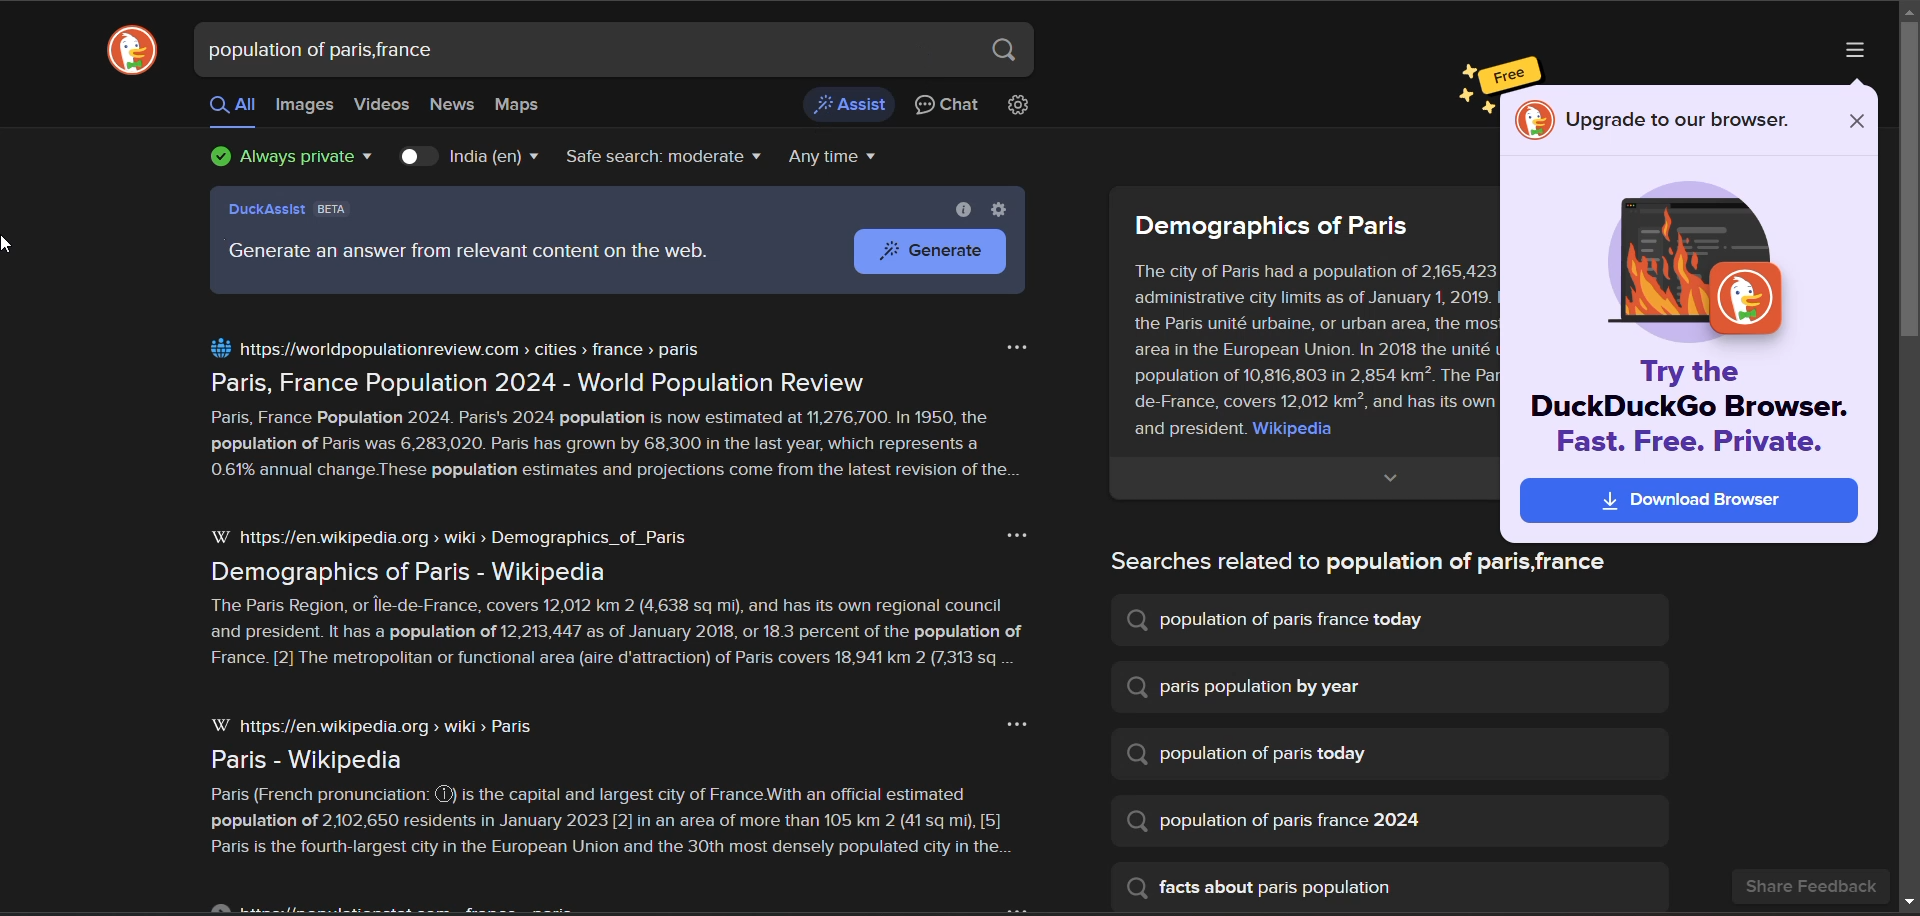 This screenshot has height=916, width=1920. I want to click on share feedback, so click(1813, 887).